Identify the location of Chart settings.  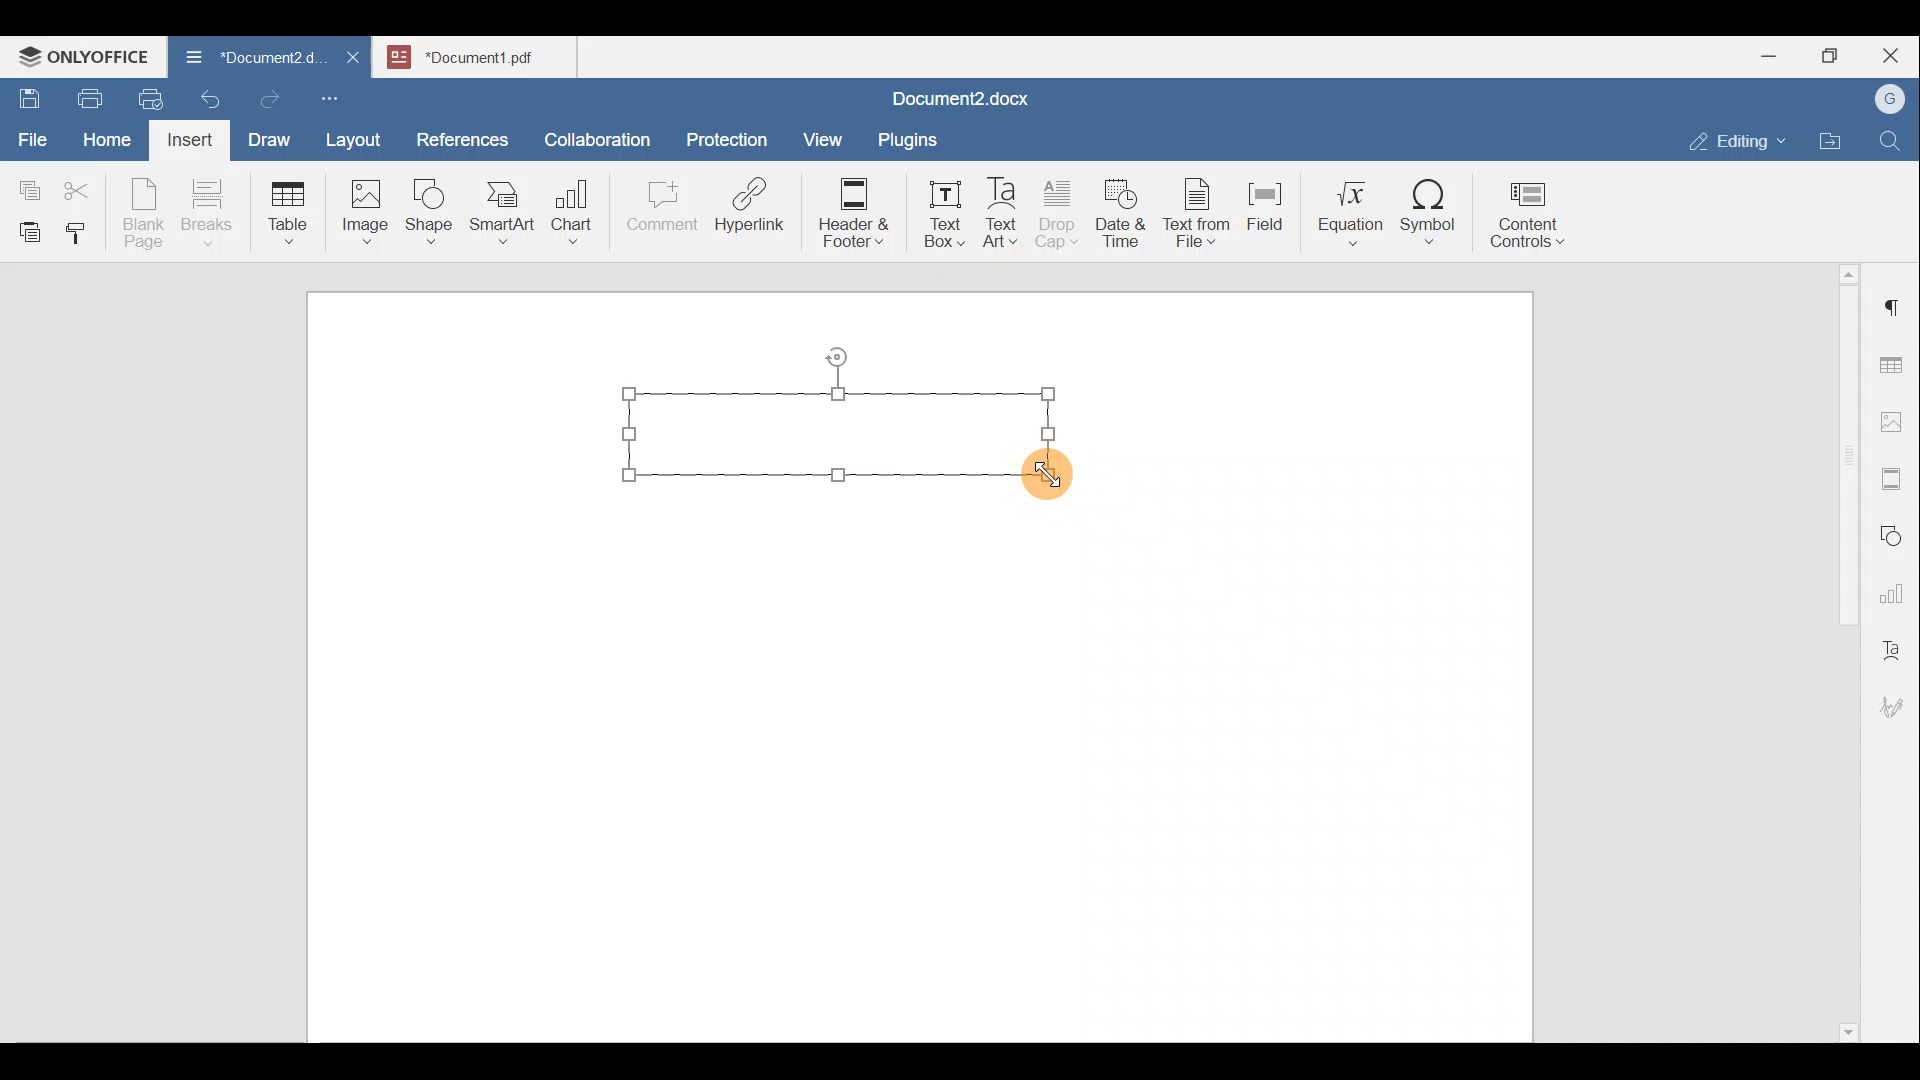
(1896, 585).